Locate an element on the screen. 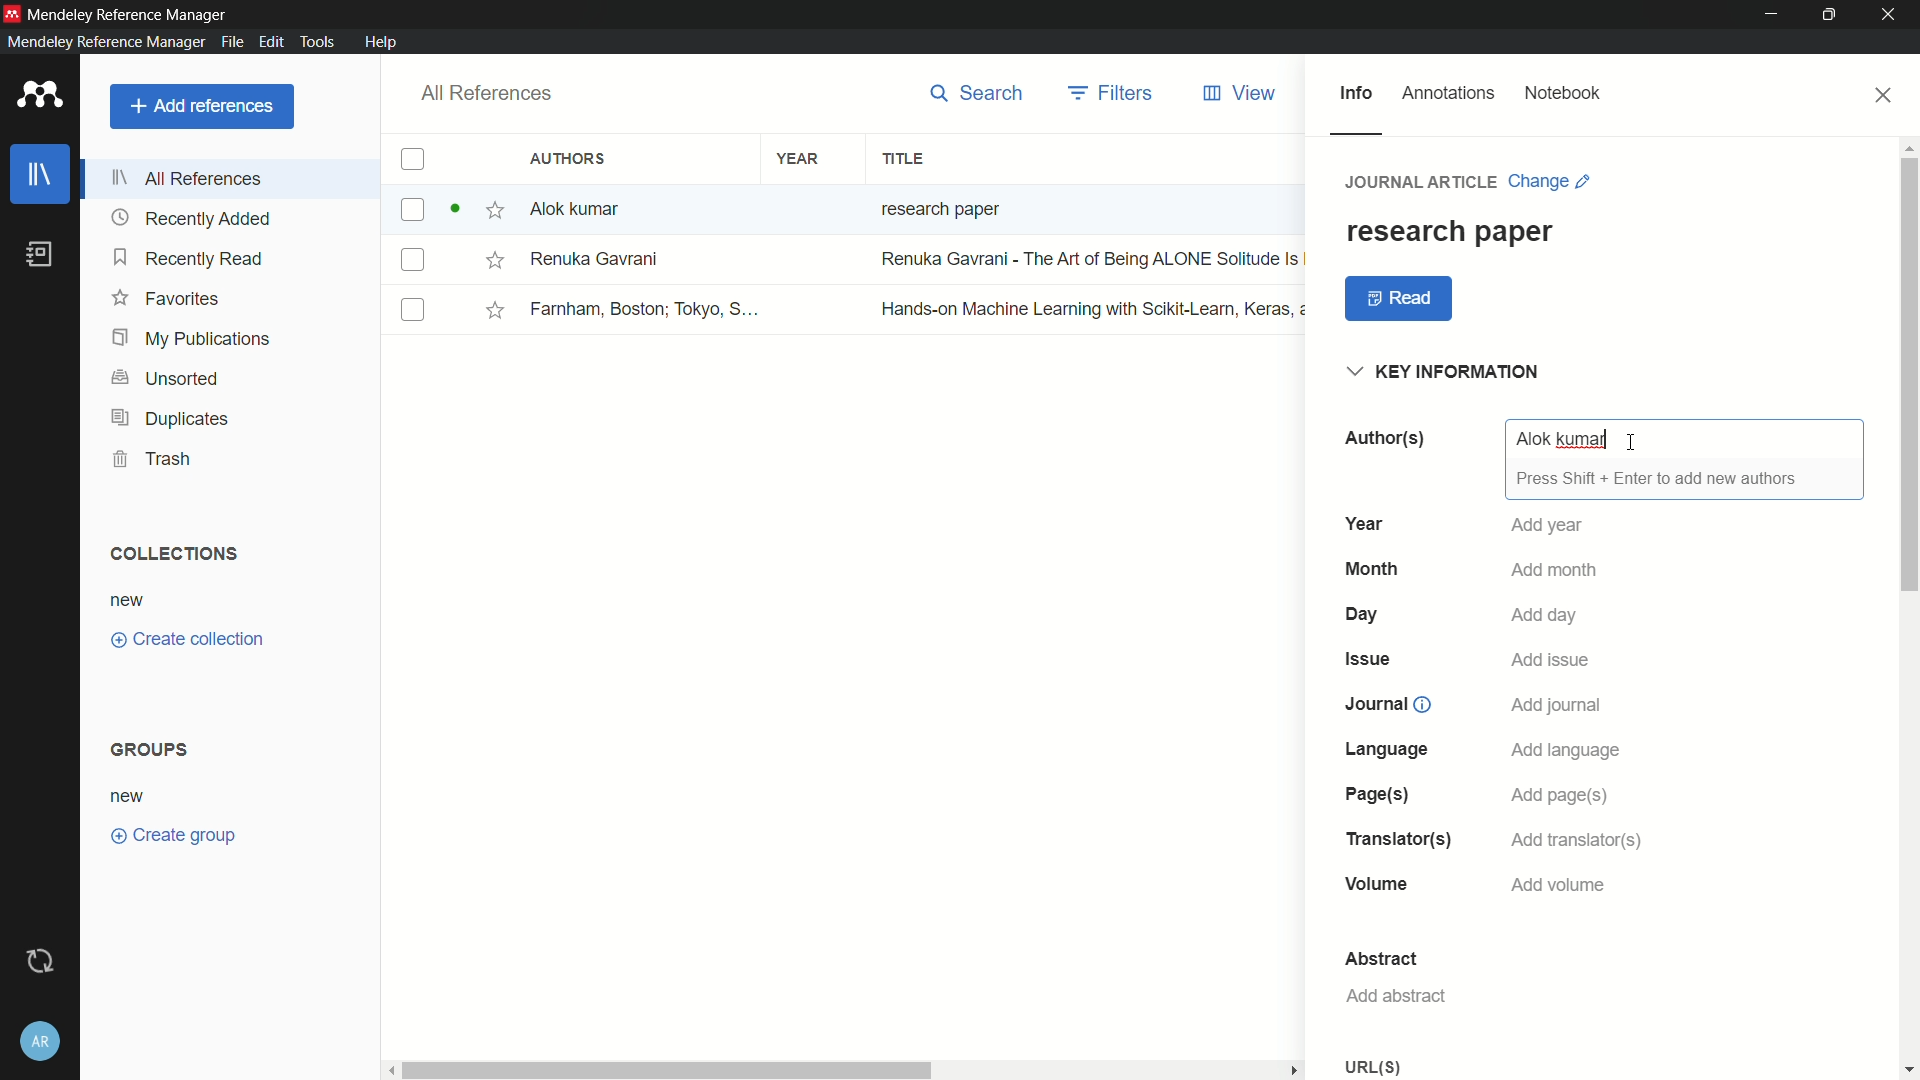  app icon is located at coordinates (40, 96).